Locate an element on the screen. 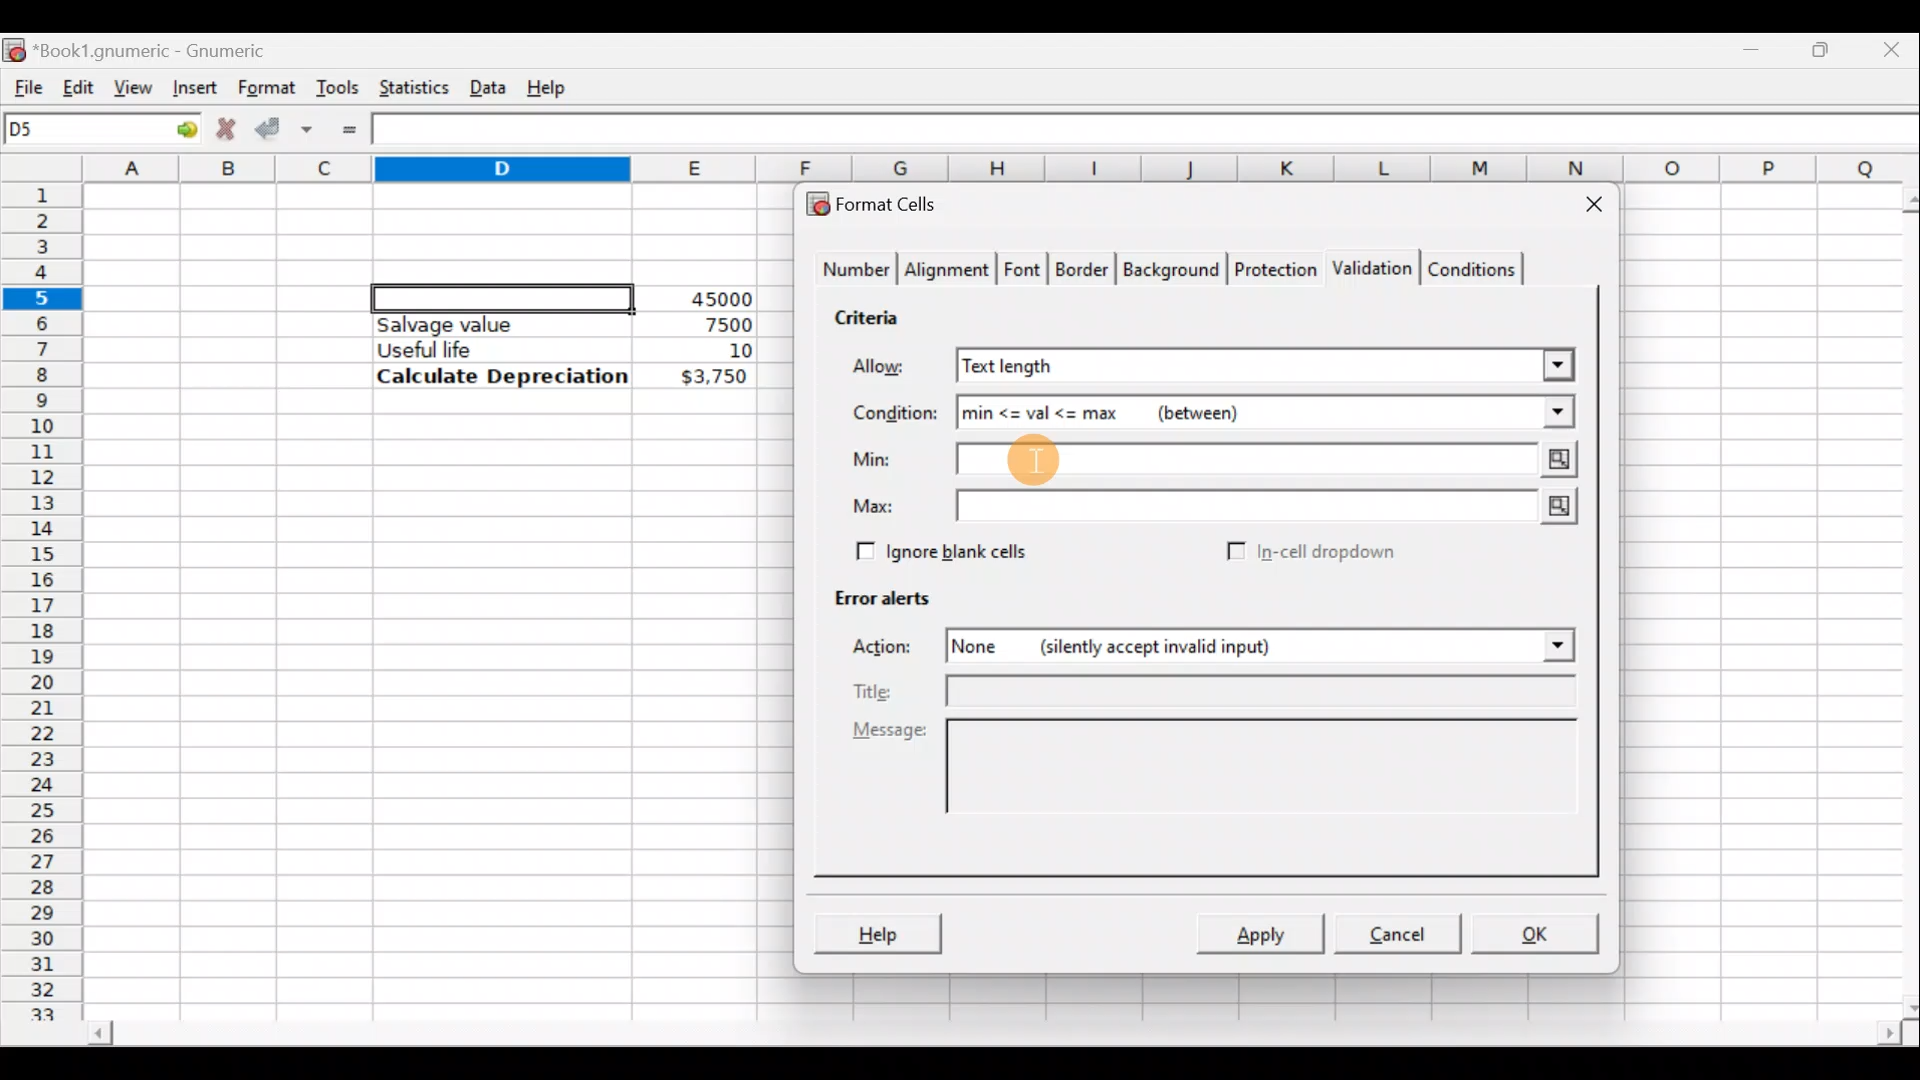  45000 is located at coordinates (714, 299).